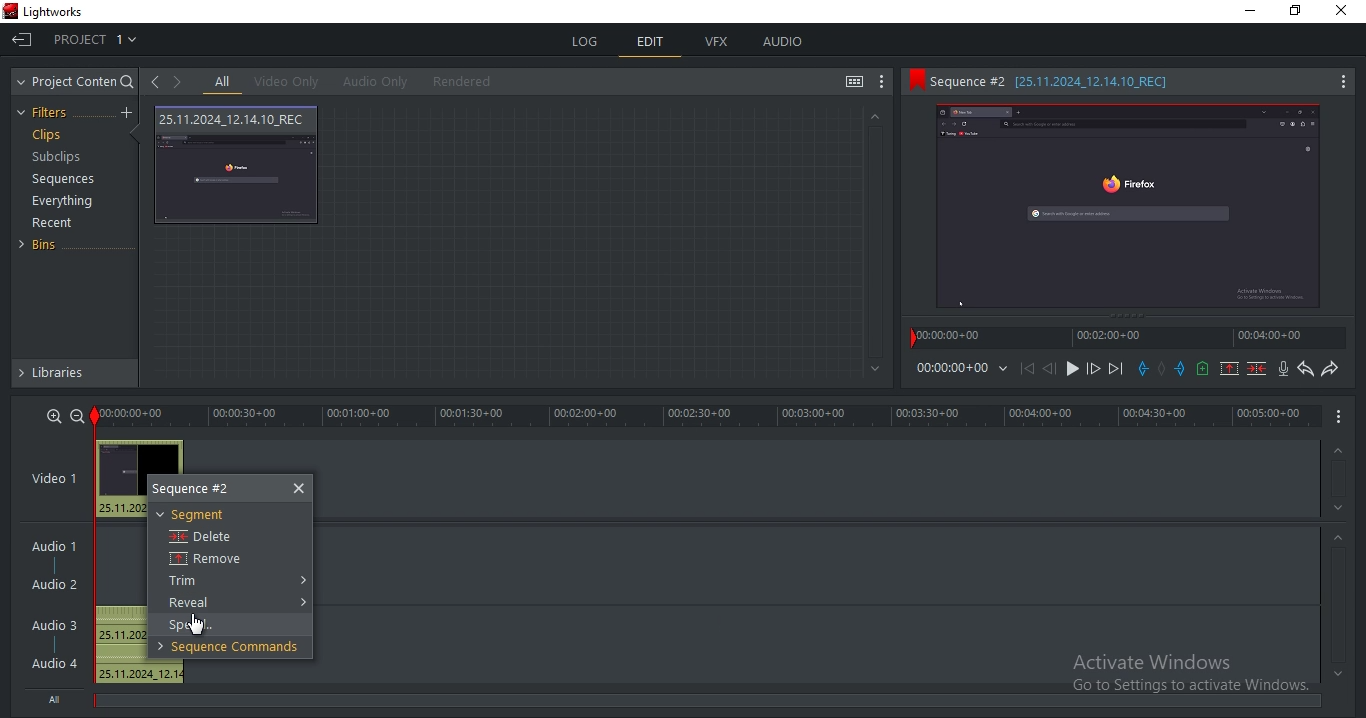 This screenshot has height=718, width=1366. Describe the element at coordinates (196, 624) in the screenshot. I see `speed` at that location.